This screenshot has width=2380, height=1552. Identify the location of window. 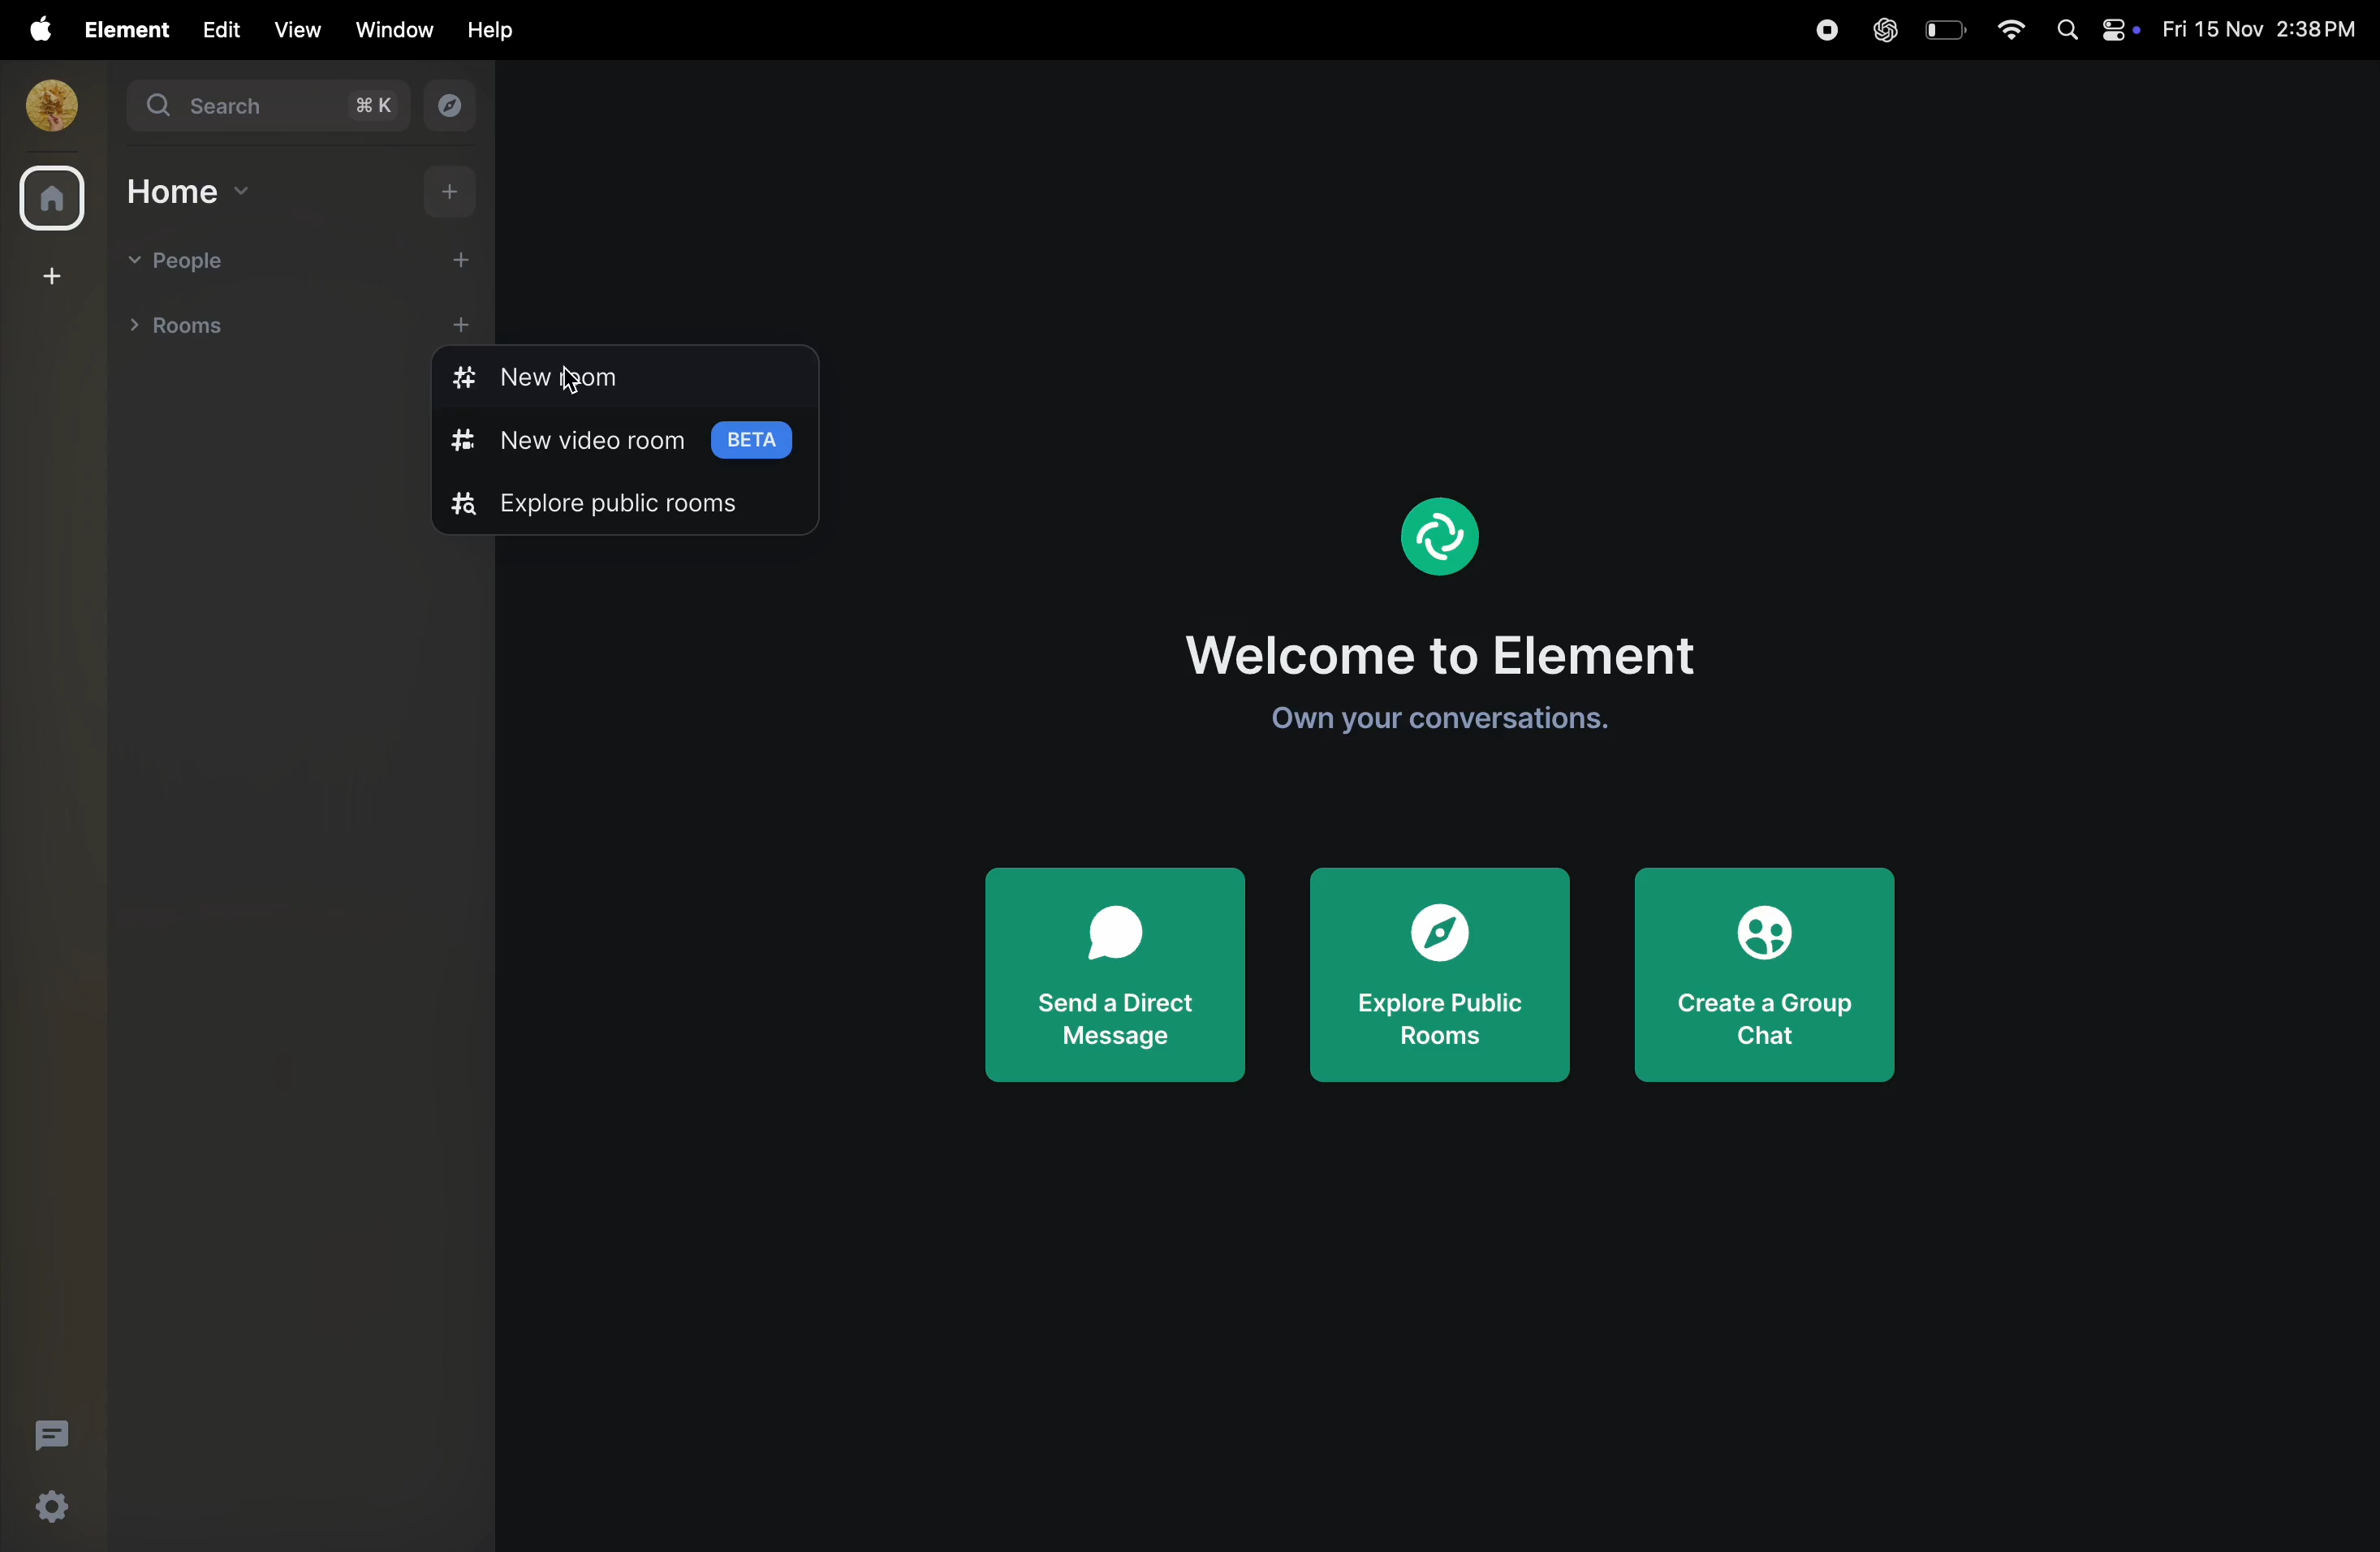
(396, 29).